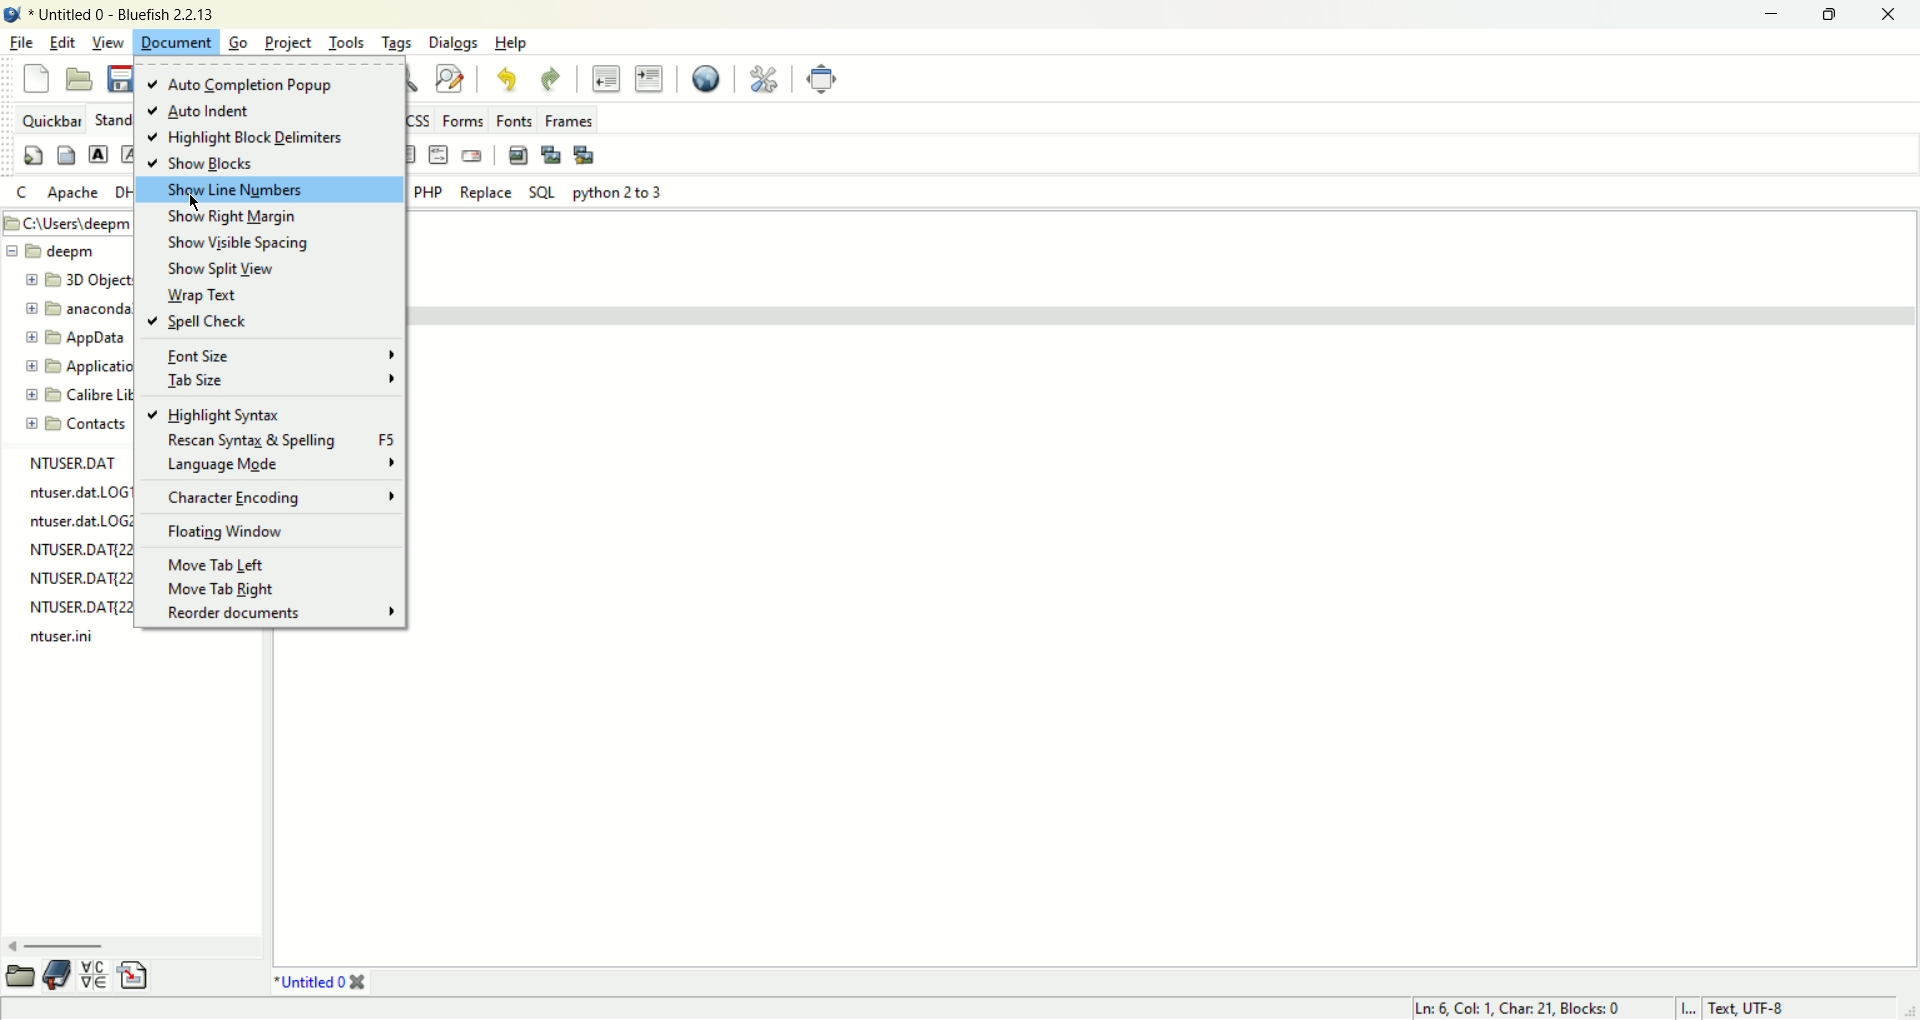 The image size is (1920, 1020). What do you see at coordinates (472, 156) in the screenshot?
I see `email` at bounding box center [472, 156].